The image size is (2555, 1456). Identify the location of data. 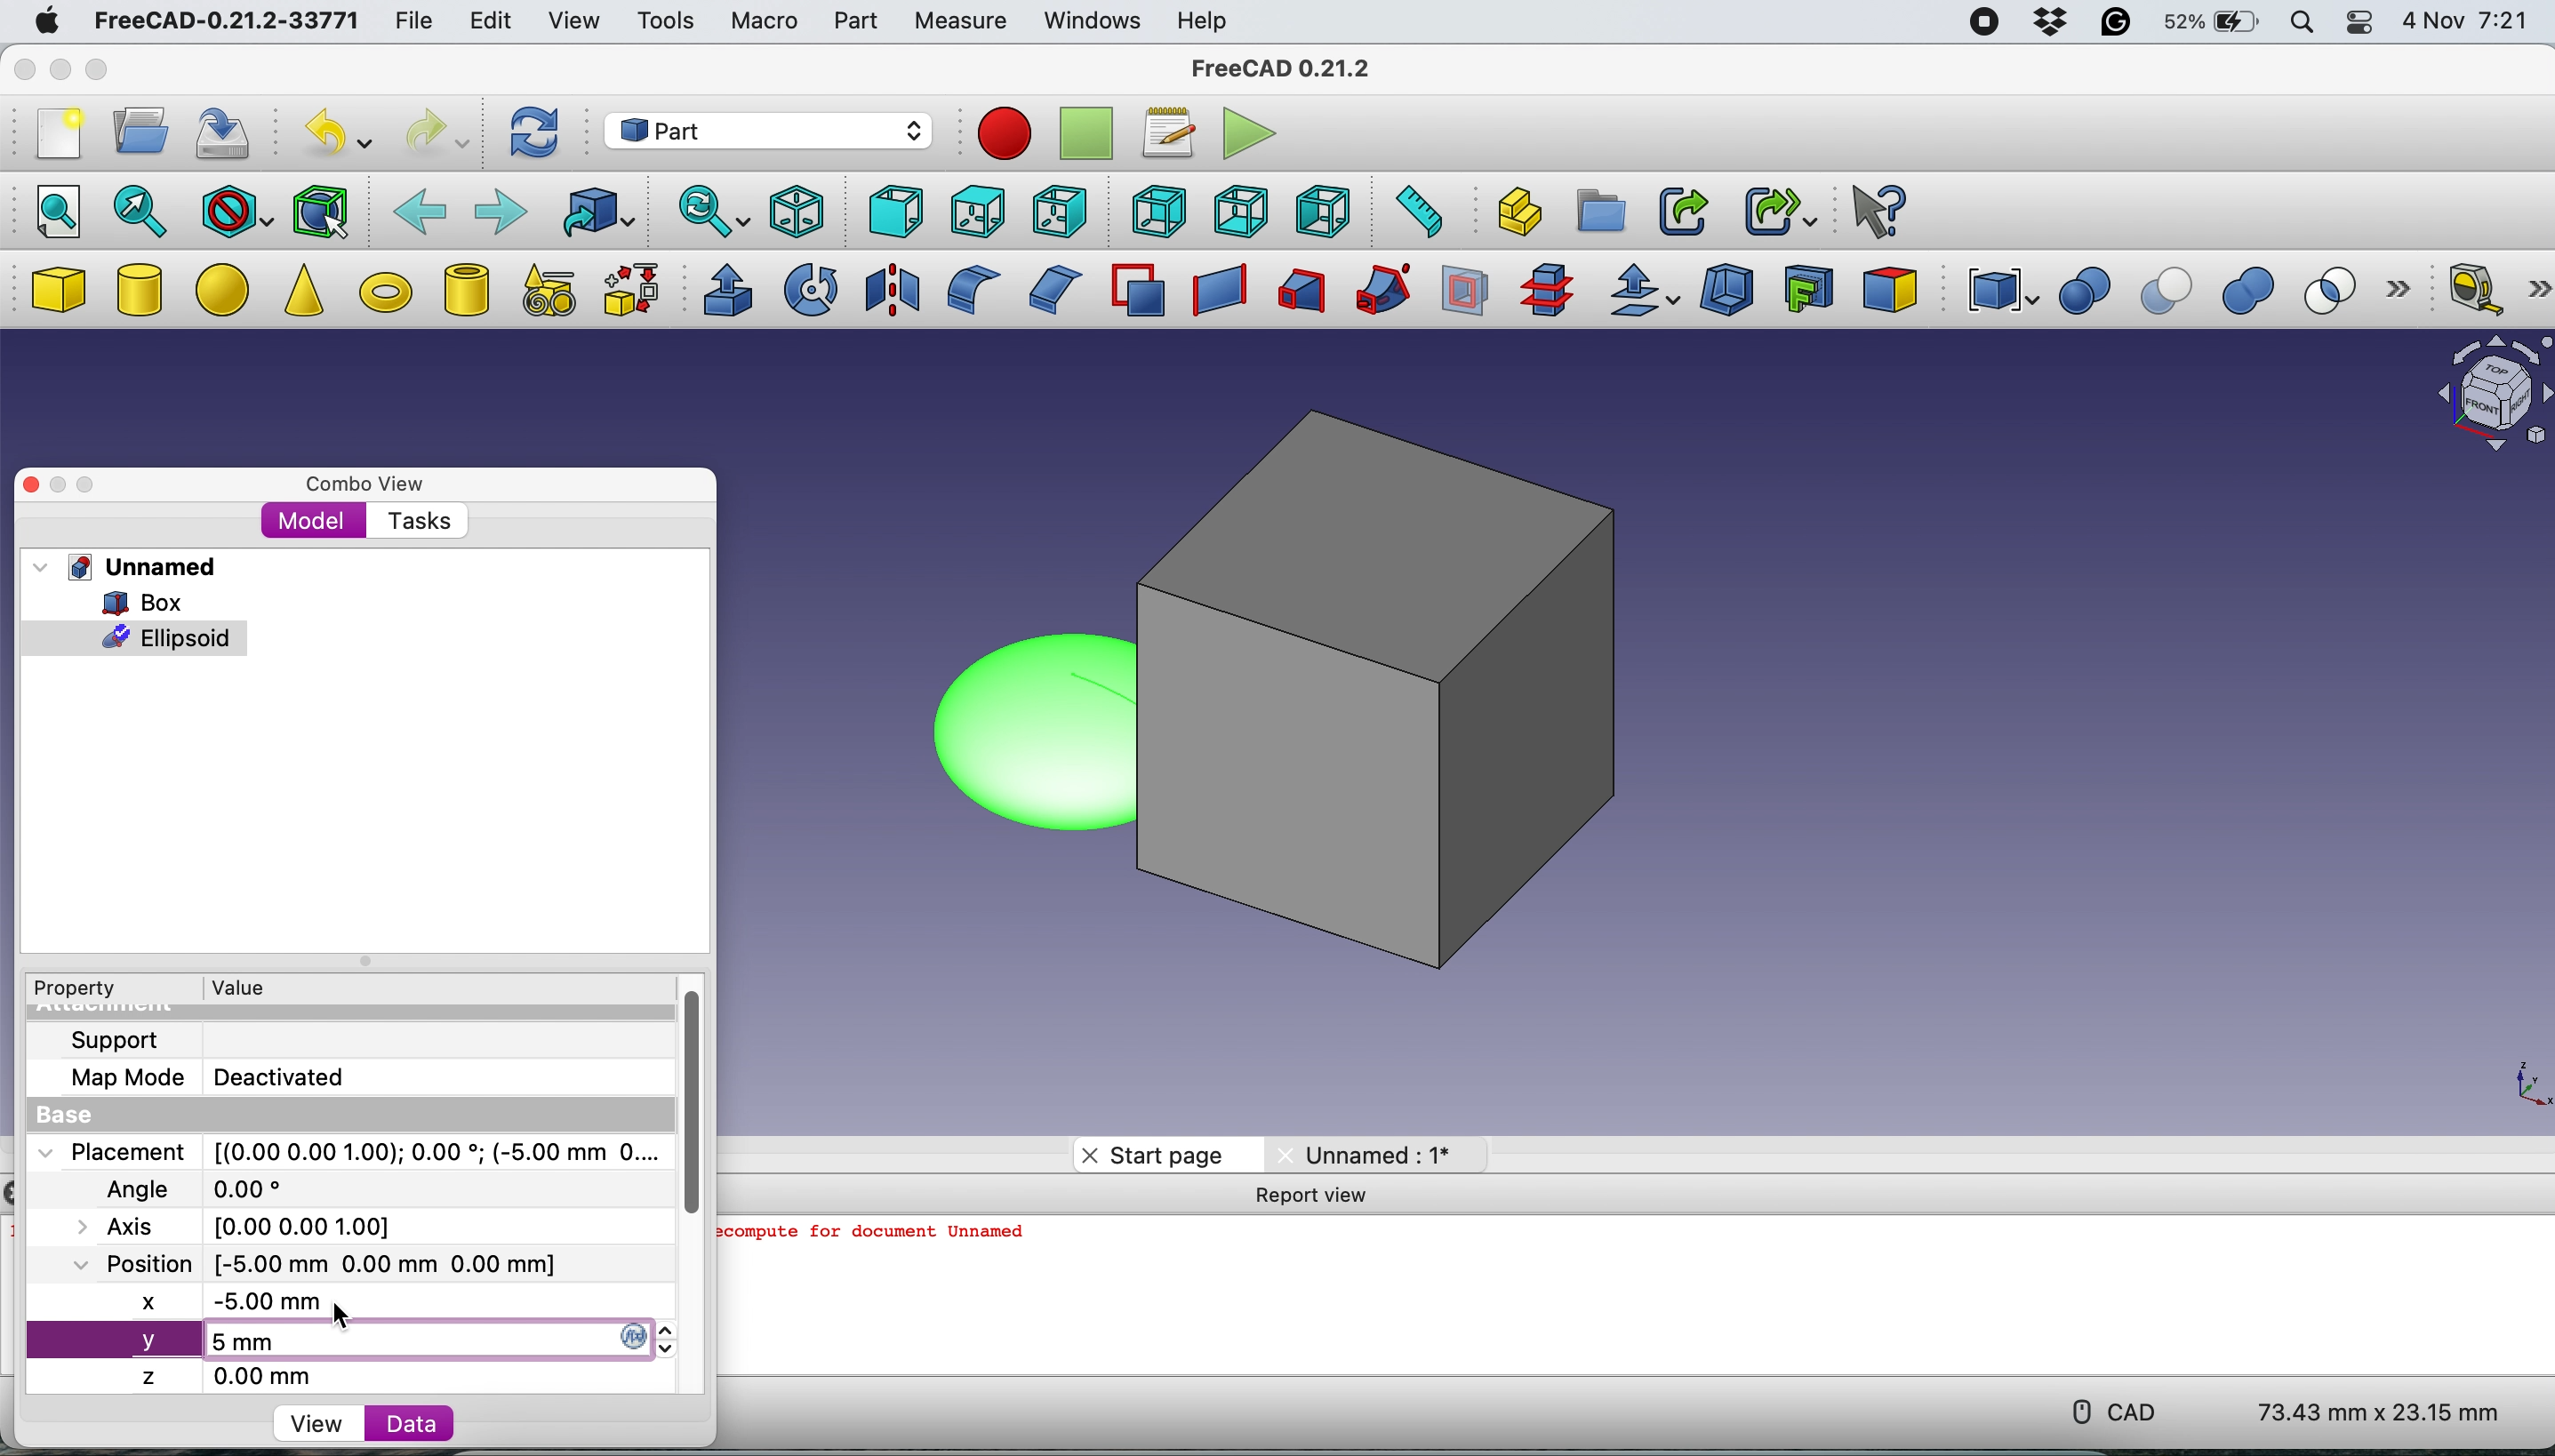
(399, 1423).